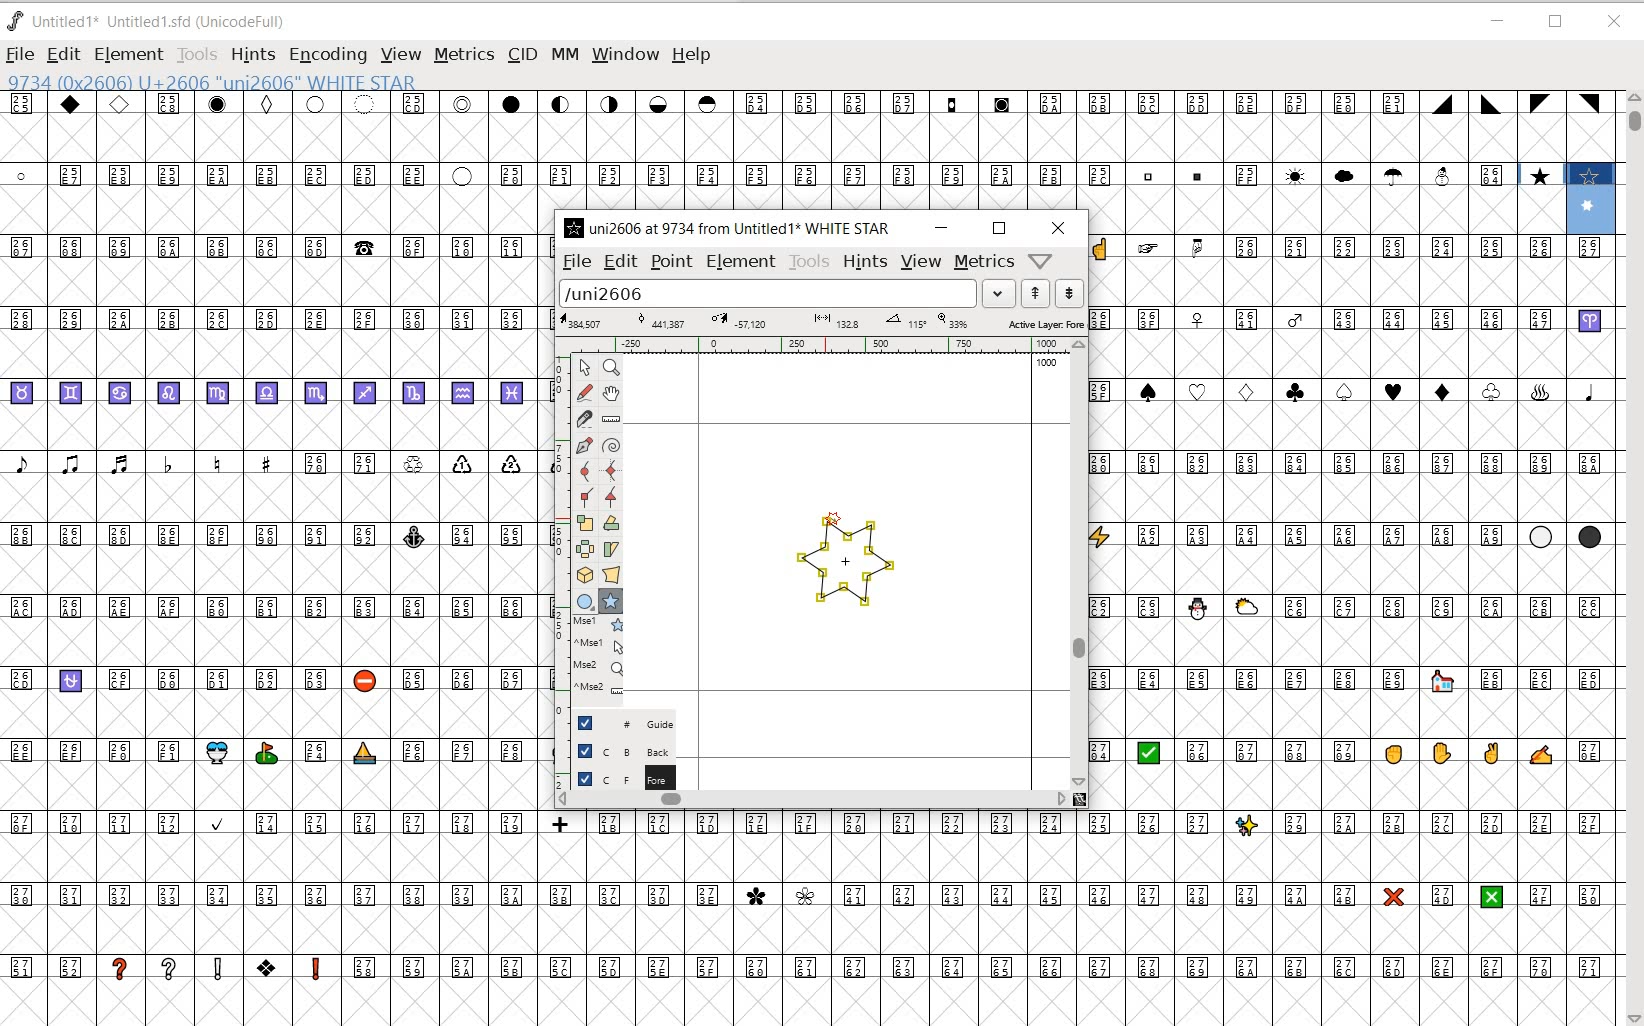 Image resolution: width=1644 pixels, height=1026 pixels. Describe the element at coordinates (1558, 23) in the screenshot. I see `RESTORE` at that location.